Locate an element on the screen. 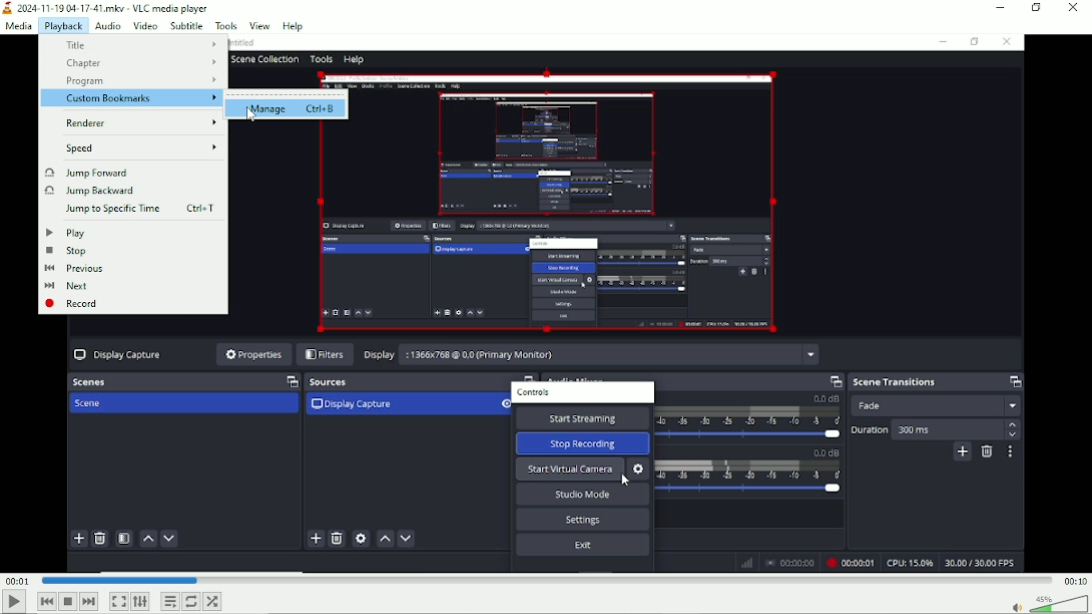 The image size is (1092, 614). Media is located at coordinates (17, 26).